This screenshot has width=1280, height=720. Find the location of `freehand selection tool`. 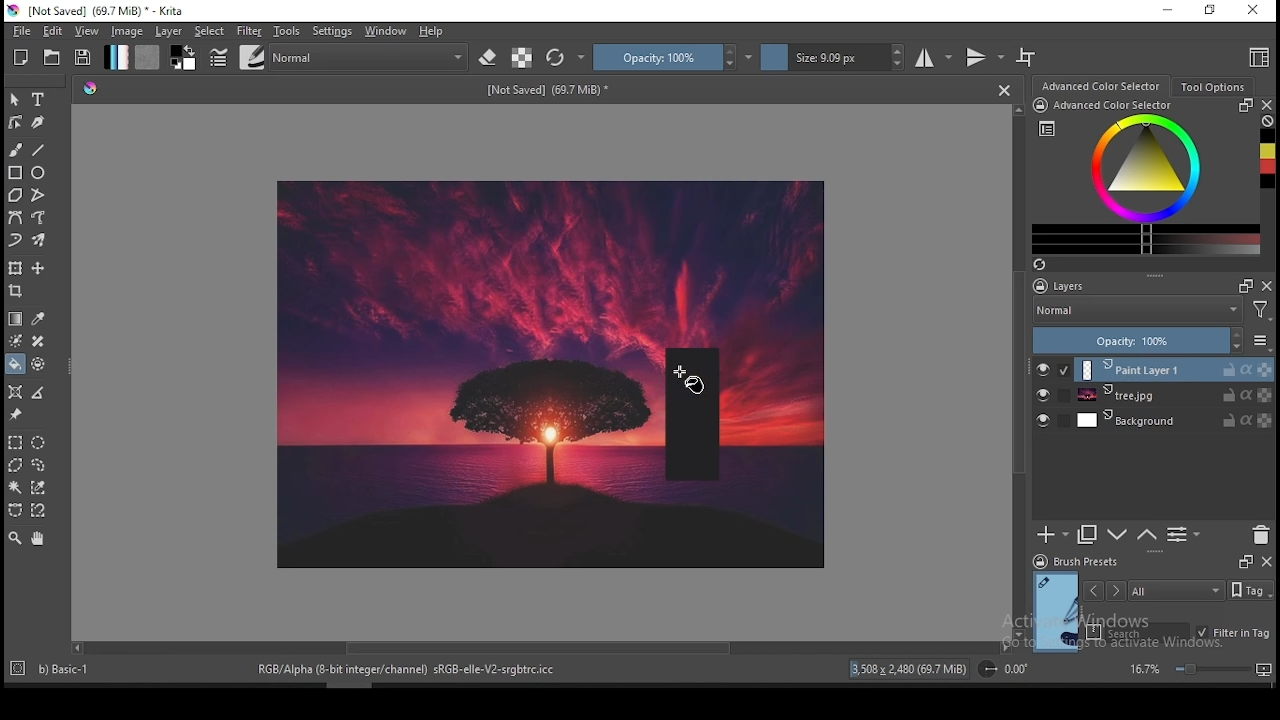

freehand selection tool is located at coordinates (40, 463).